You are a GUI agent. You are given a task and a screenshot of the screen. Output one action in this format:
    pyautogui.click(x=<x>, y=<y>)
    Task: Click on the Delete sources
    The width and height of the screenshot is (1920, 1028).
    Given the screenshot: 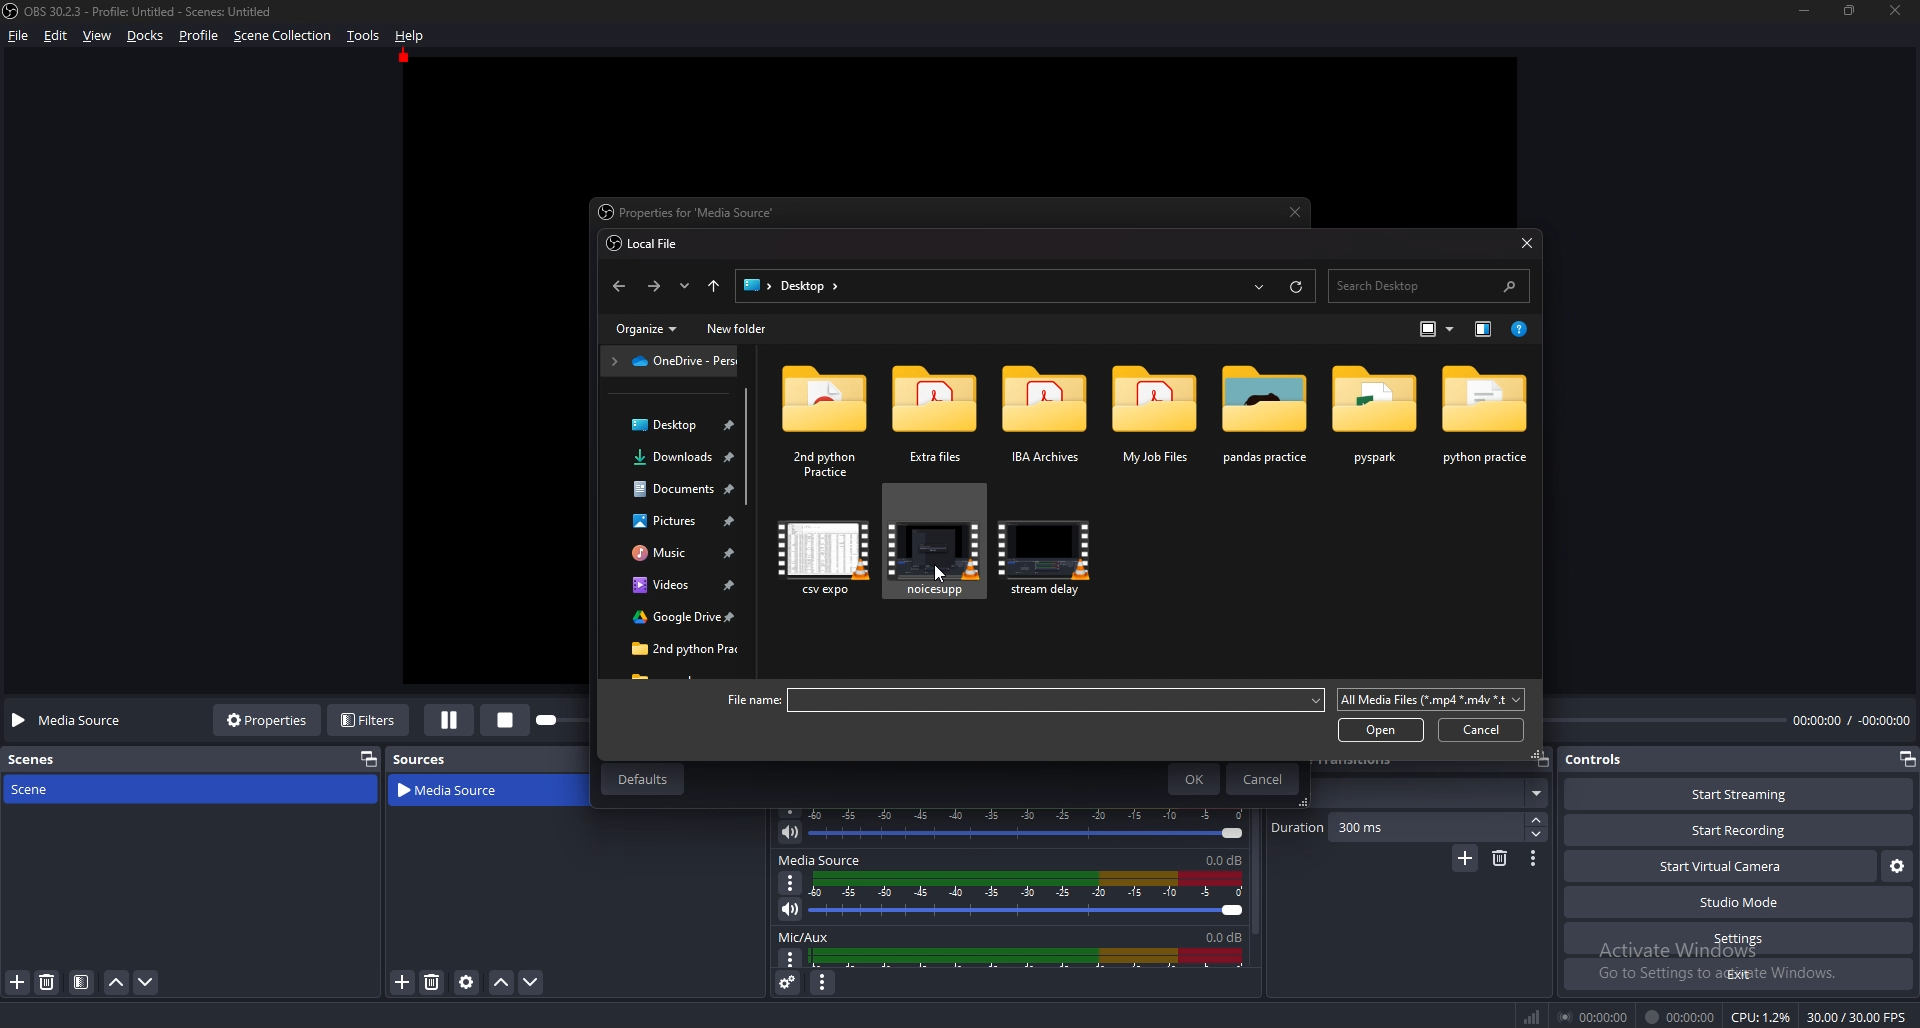 What is the action you would take?
    pyautogui.click(x=433, y=982)
    